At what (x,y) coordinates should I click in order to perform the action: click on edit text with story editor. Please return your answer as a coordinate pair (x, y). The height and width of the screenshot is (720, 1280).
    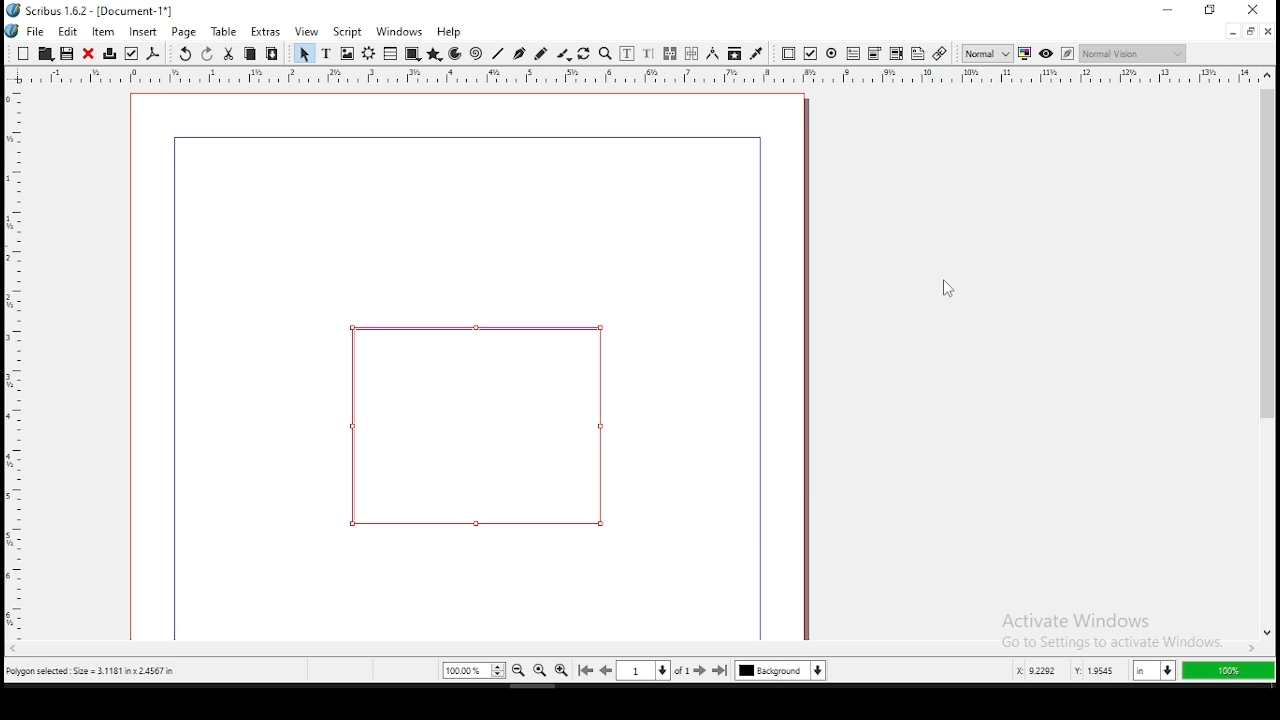
    Looking at the image, I should click on (648, 54).